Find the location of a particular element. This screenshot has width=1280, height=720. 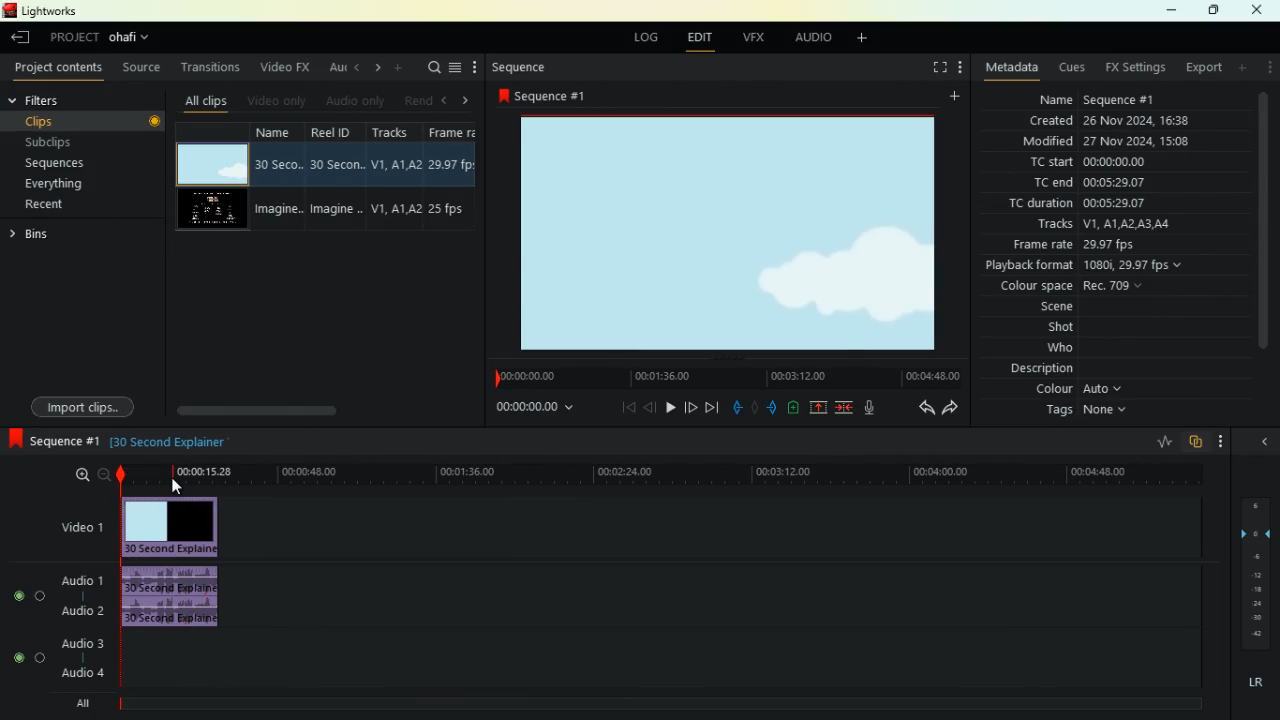

colour space is located at coordinates (1030, 286).